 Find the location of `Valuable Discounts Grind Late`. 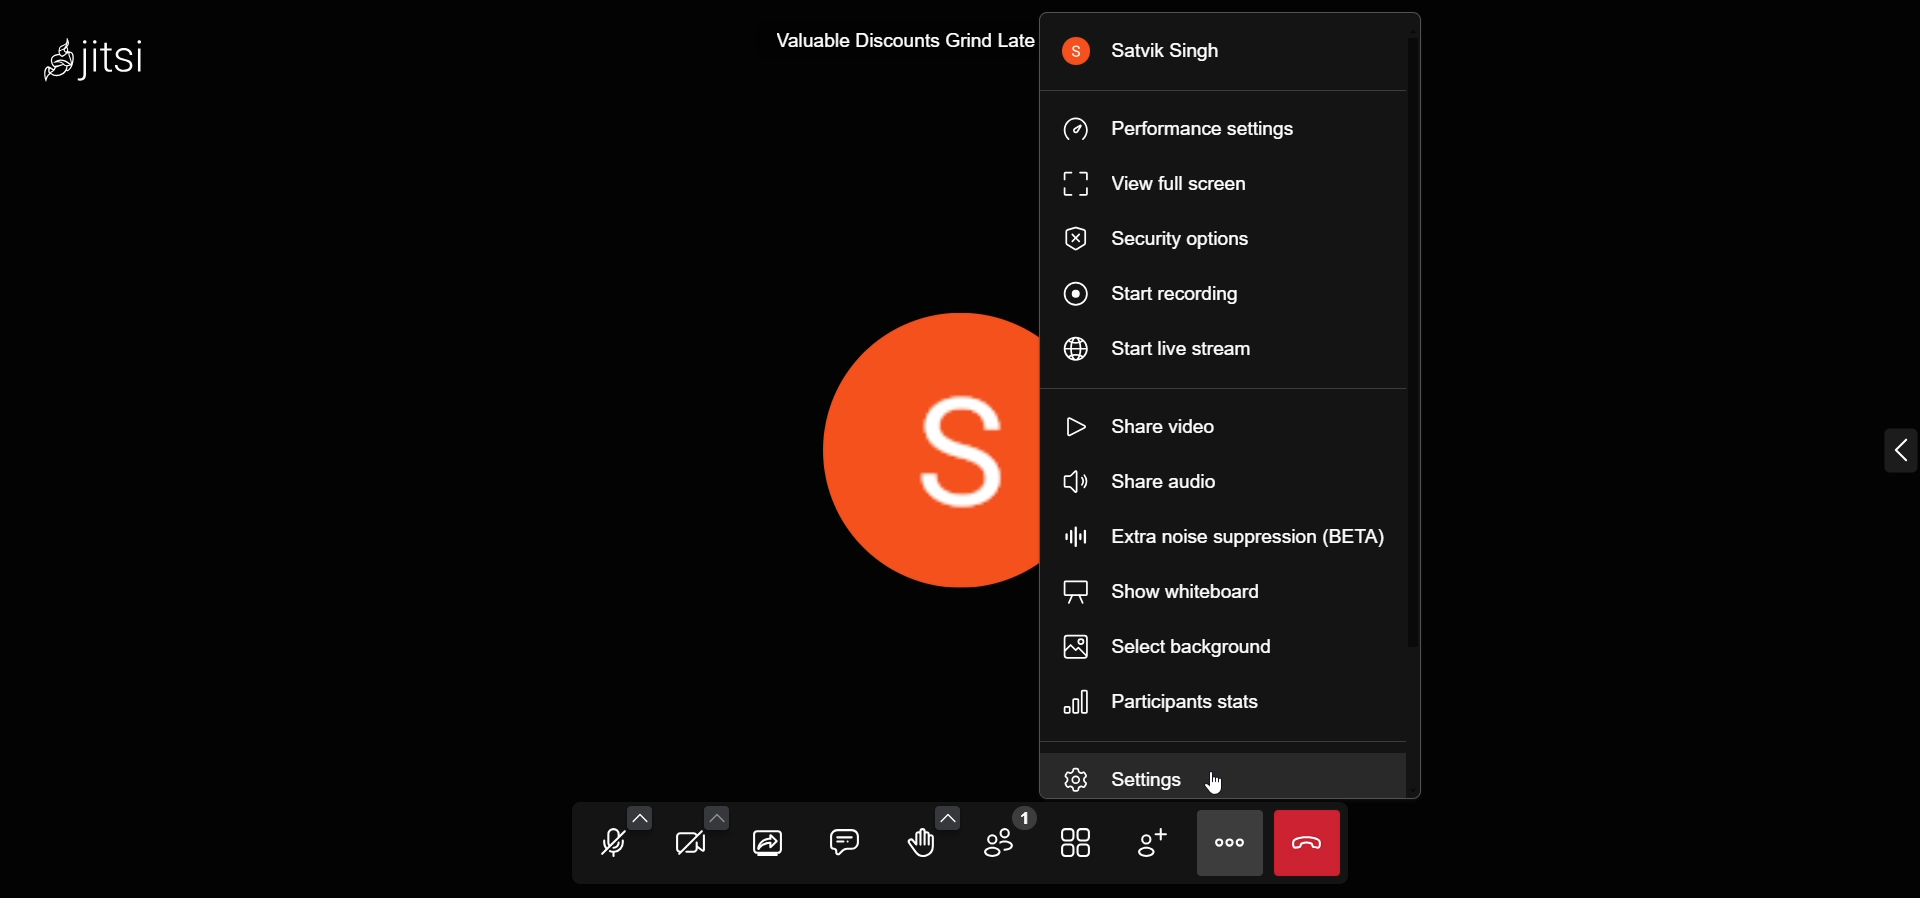

Valuable Discounts Grind Late is located at coordinates (899, 43).